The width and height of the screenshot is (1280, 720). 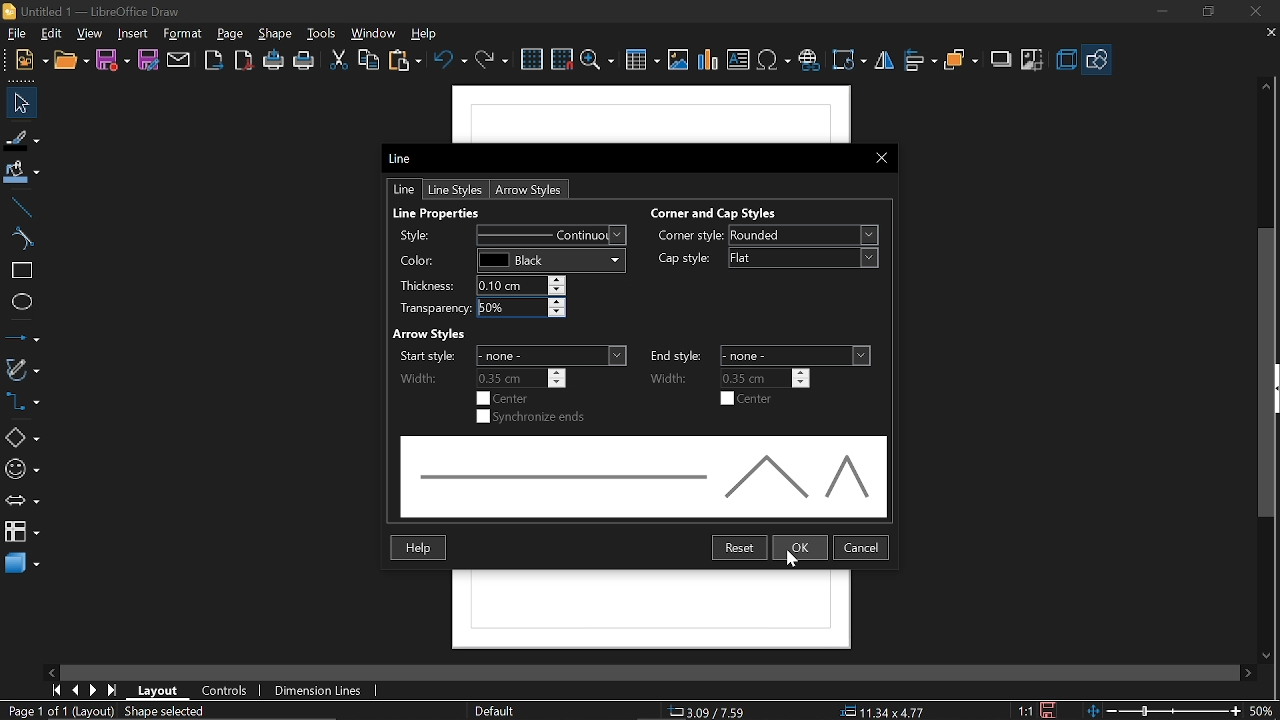 I want to click on Center, so click(x=747, y=399).